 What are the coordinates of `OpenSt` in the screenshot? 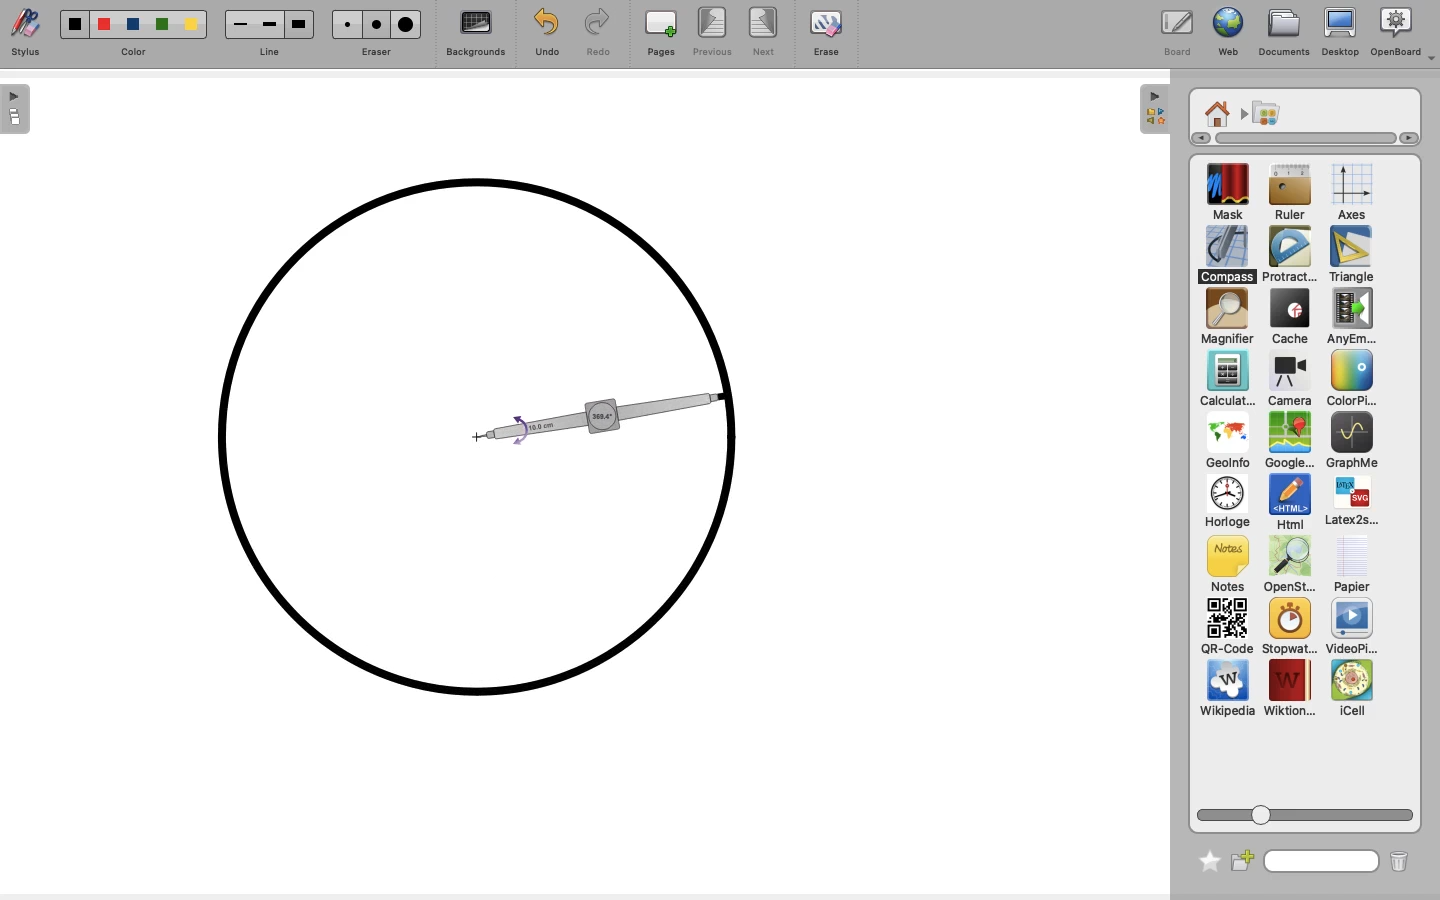 It's located at (1284, 567).